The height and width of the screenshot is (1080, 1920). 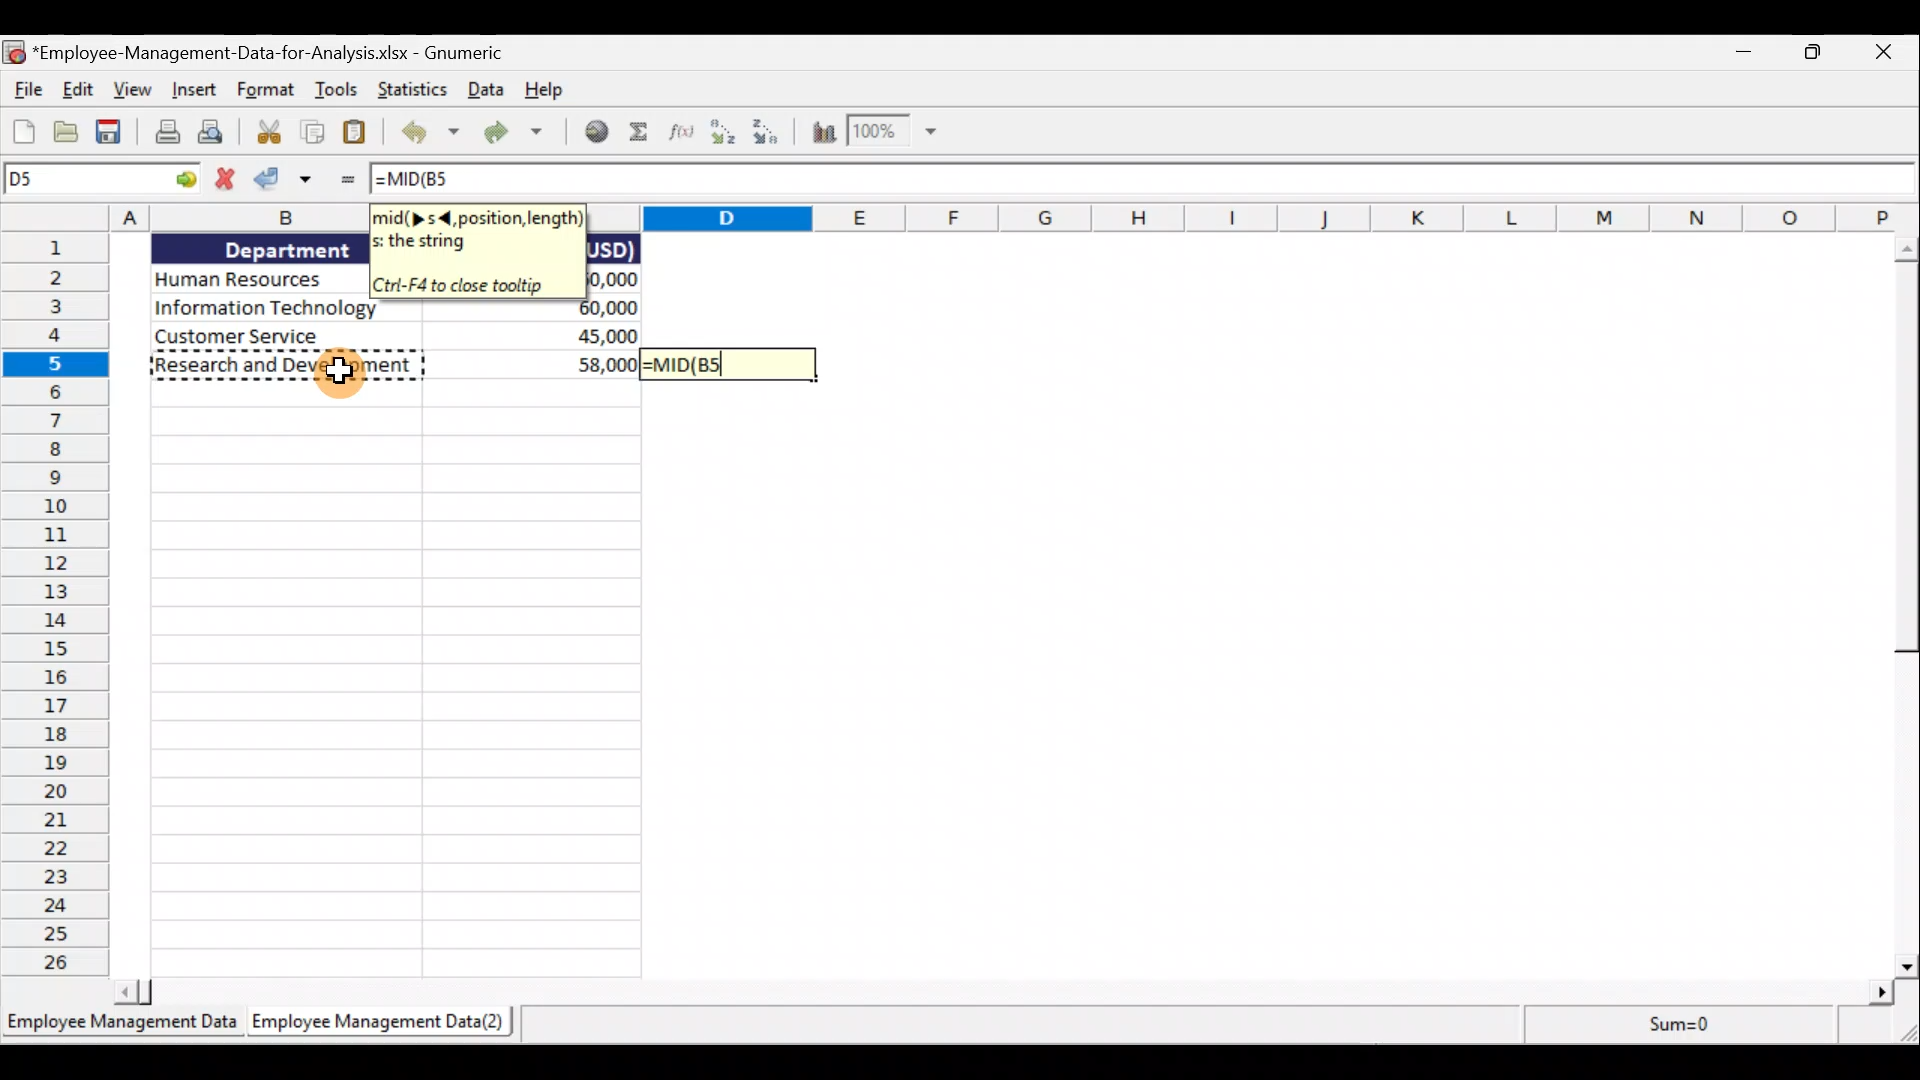 I want to click on Print the current file, so click(x=163, y=133).